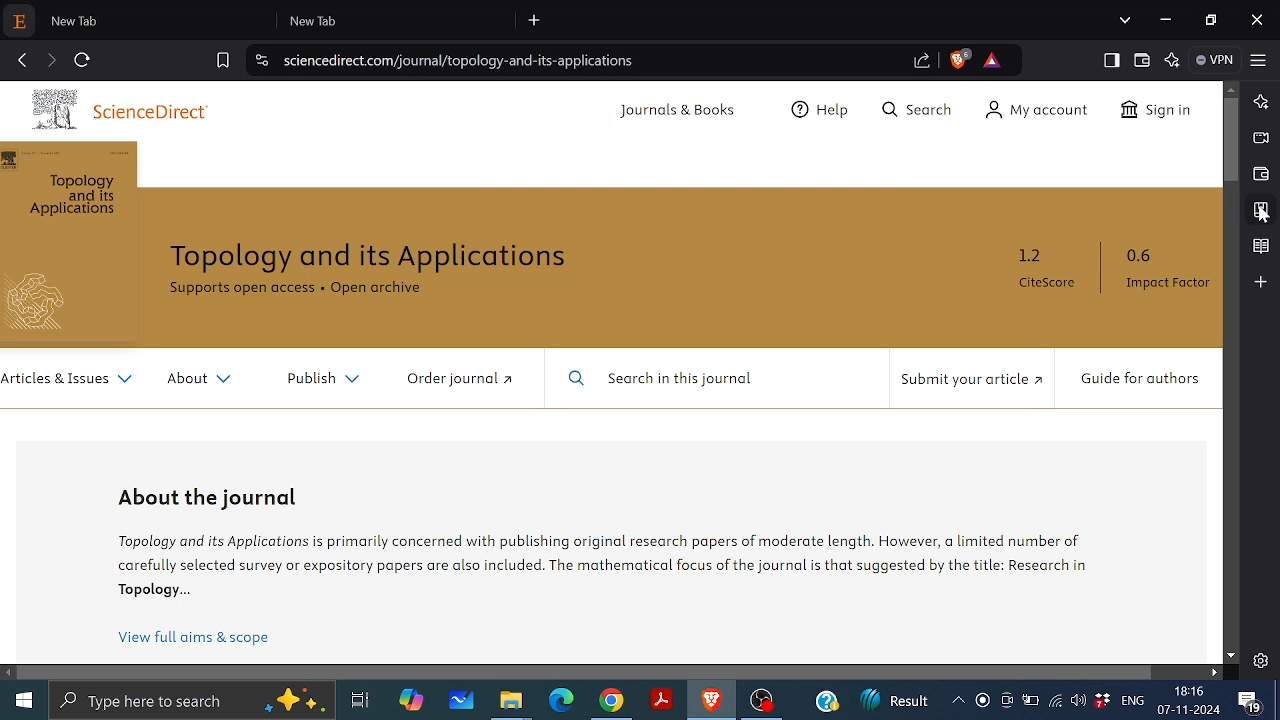 This screenshot has height=720, width=1280. I want to click on Sign In, so click(1159, 114).